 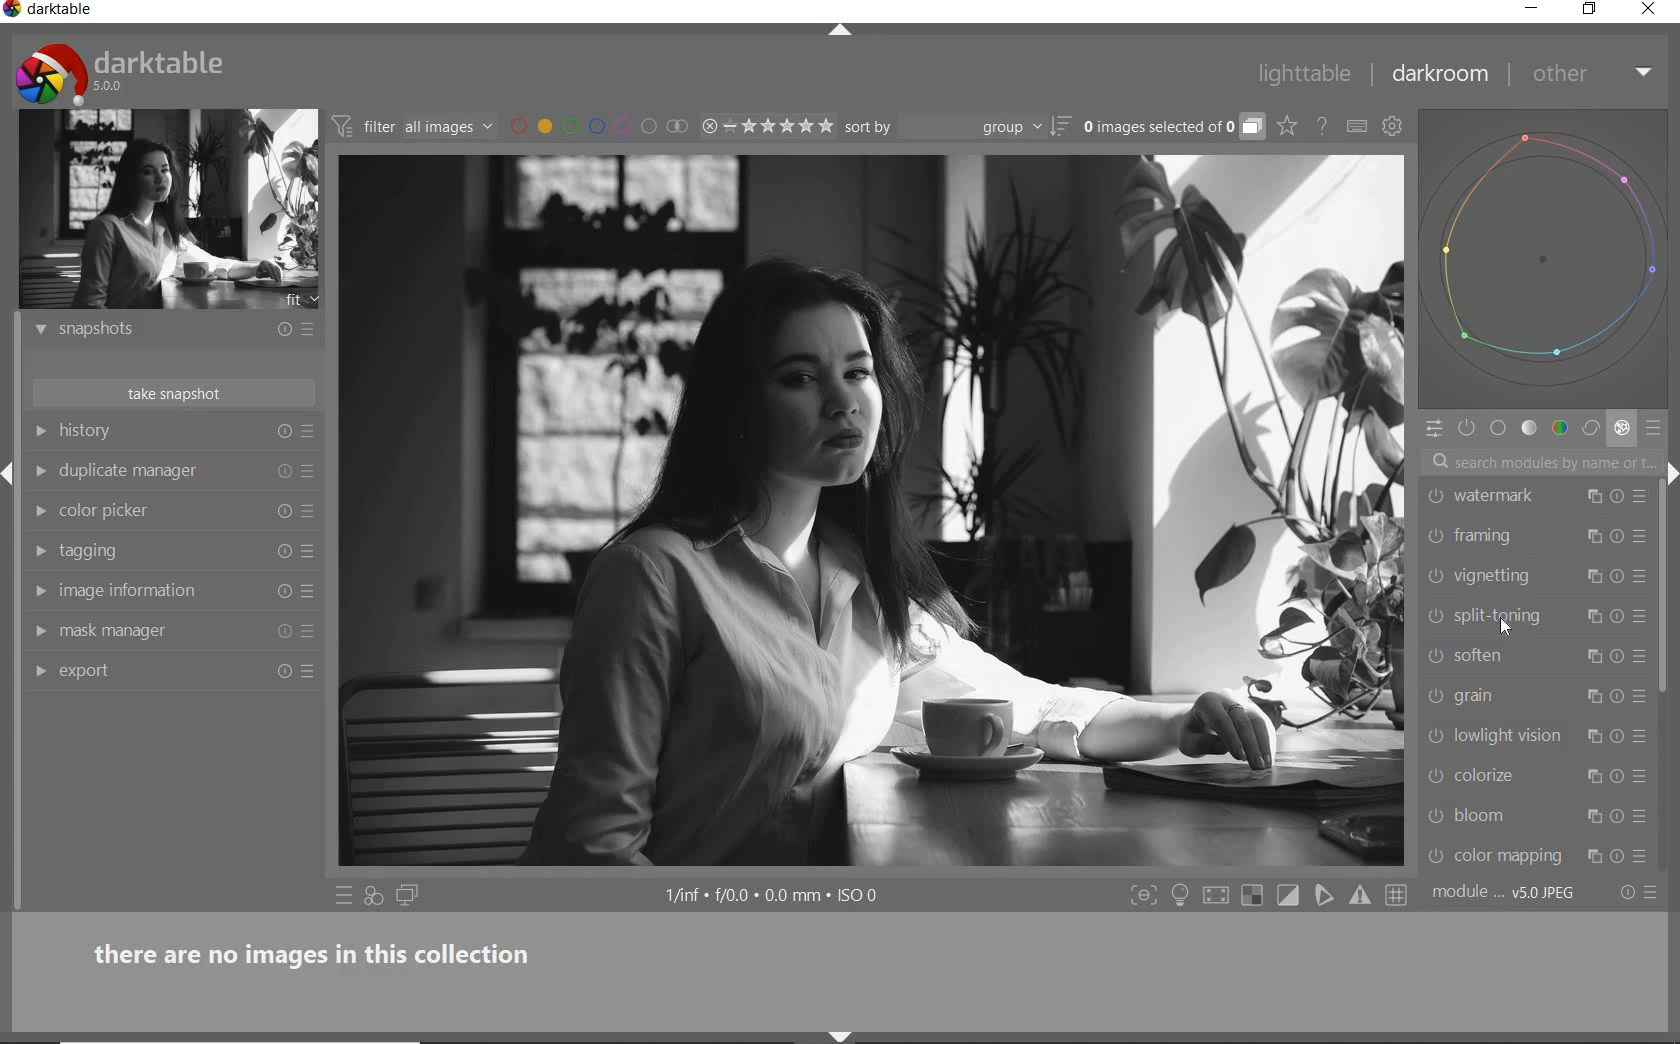 I want to click on shift+ctrl+b, so click(x=841, y=1037).